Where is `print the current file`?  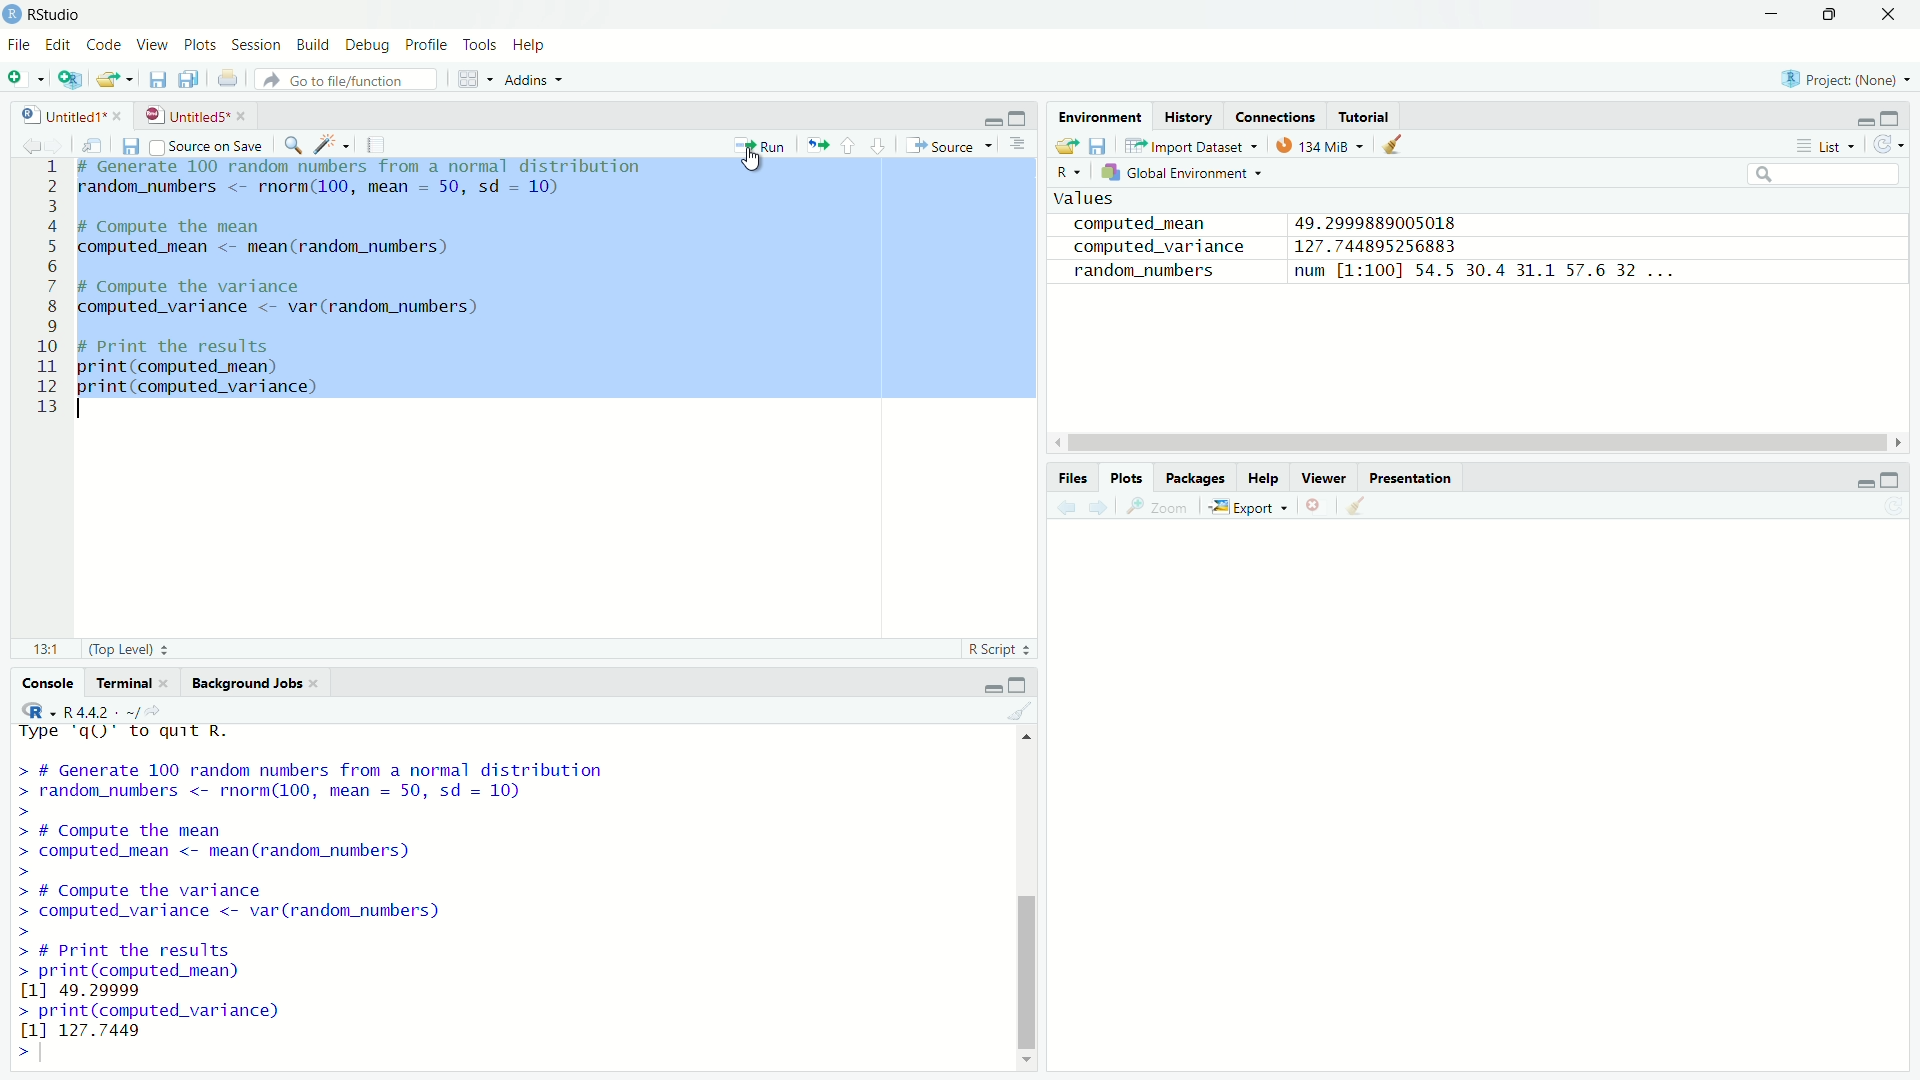 print the current file is located at coordinates (230, 80).